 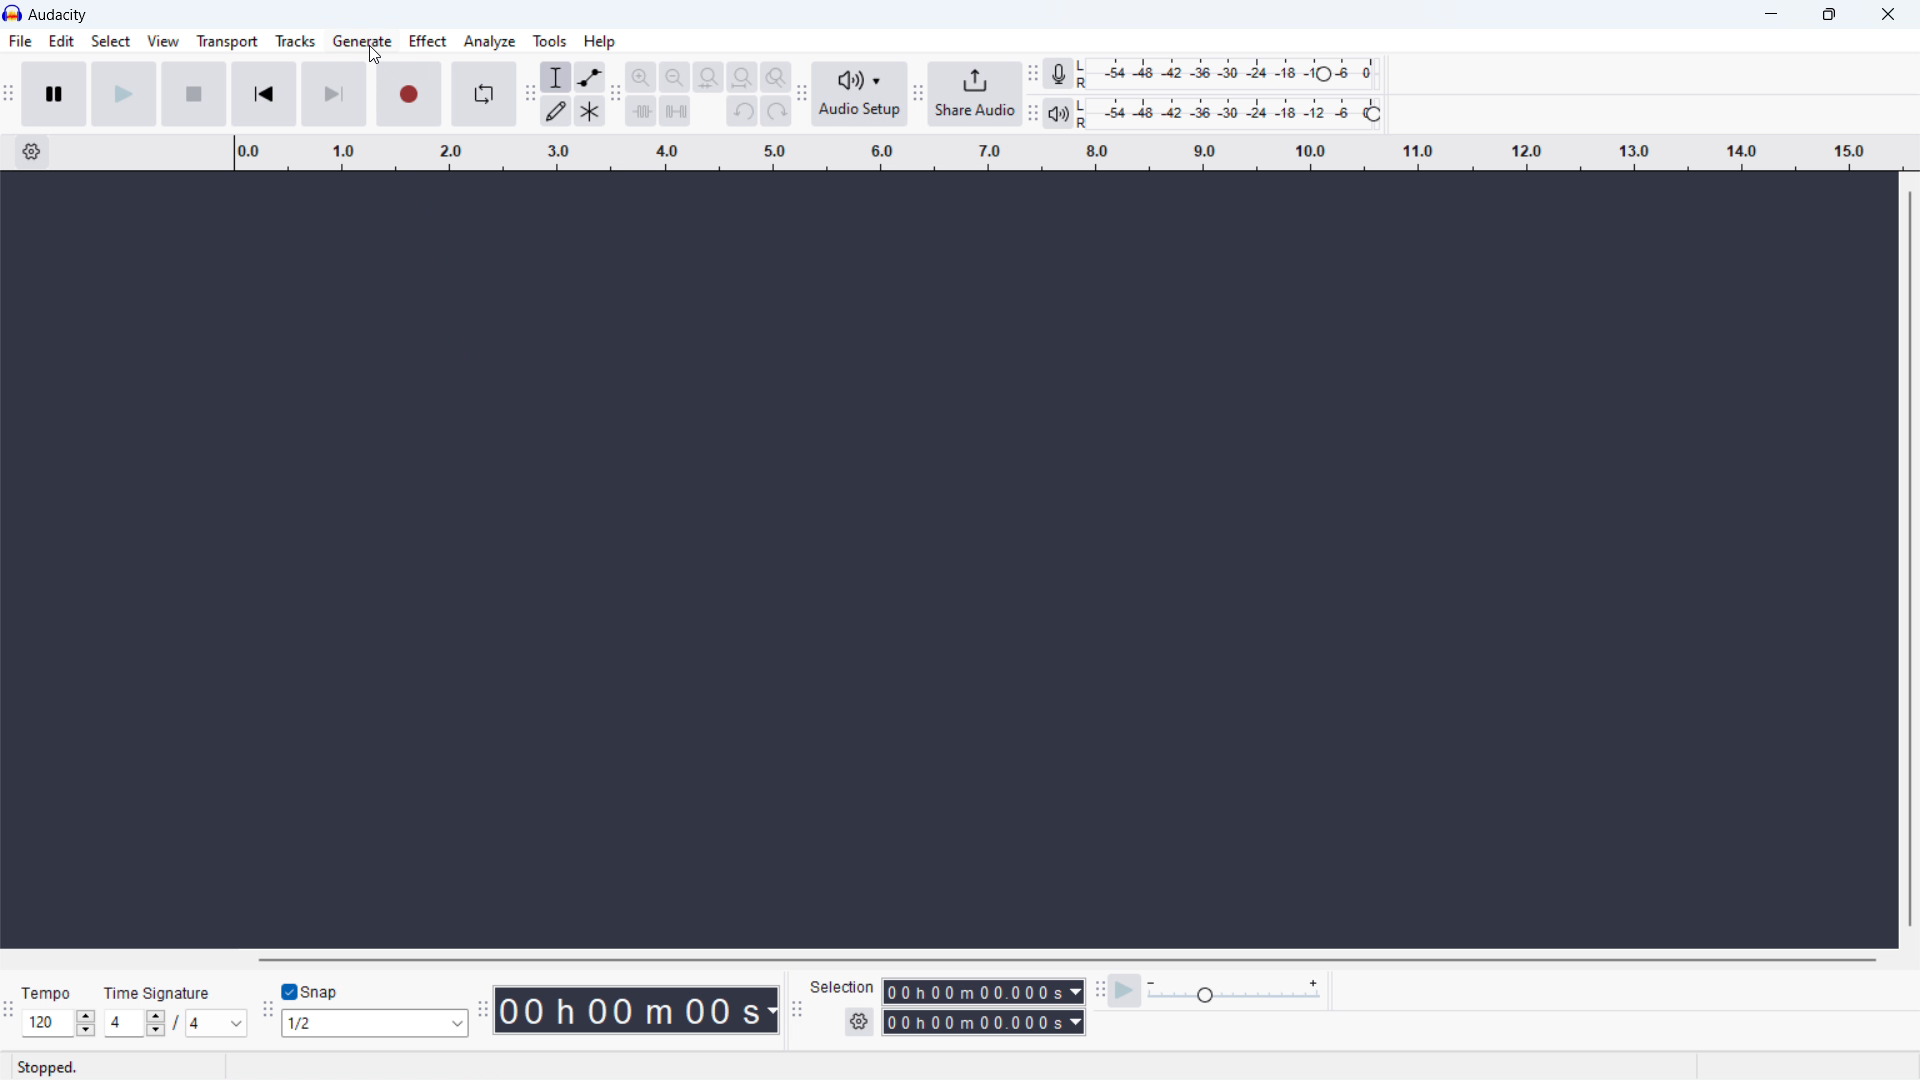 What do you see at coordinates (61, 41) in the screenshot?
I see `edit` at bounding box center [61, 41].